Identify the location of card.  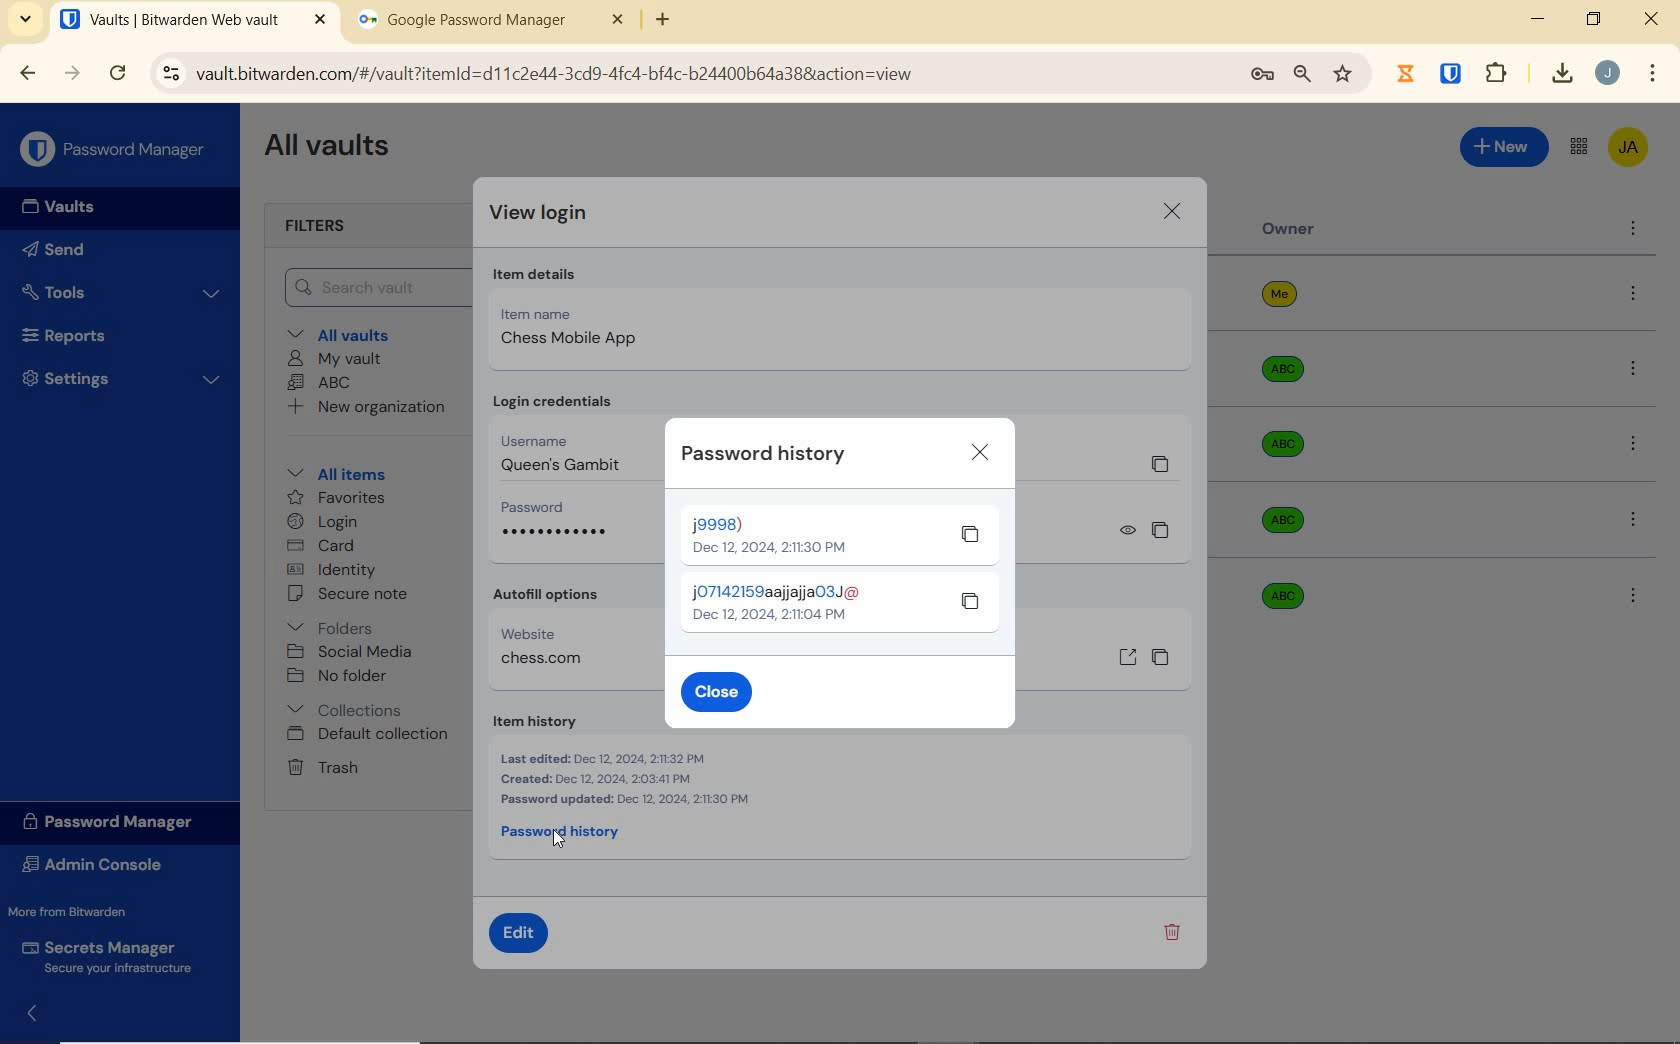
(324, 546).